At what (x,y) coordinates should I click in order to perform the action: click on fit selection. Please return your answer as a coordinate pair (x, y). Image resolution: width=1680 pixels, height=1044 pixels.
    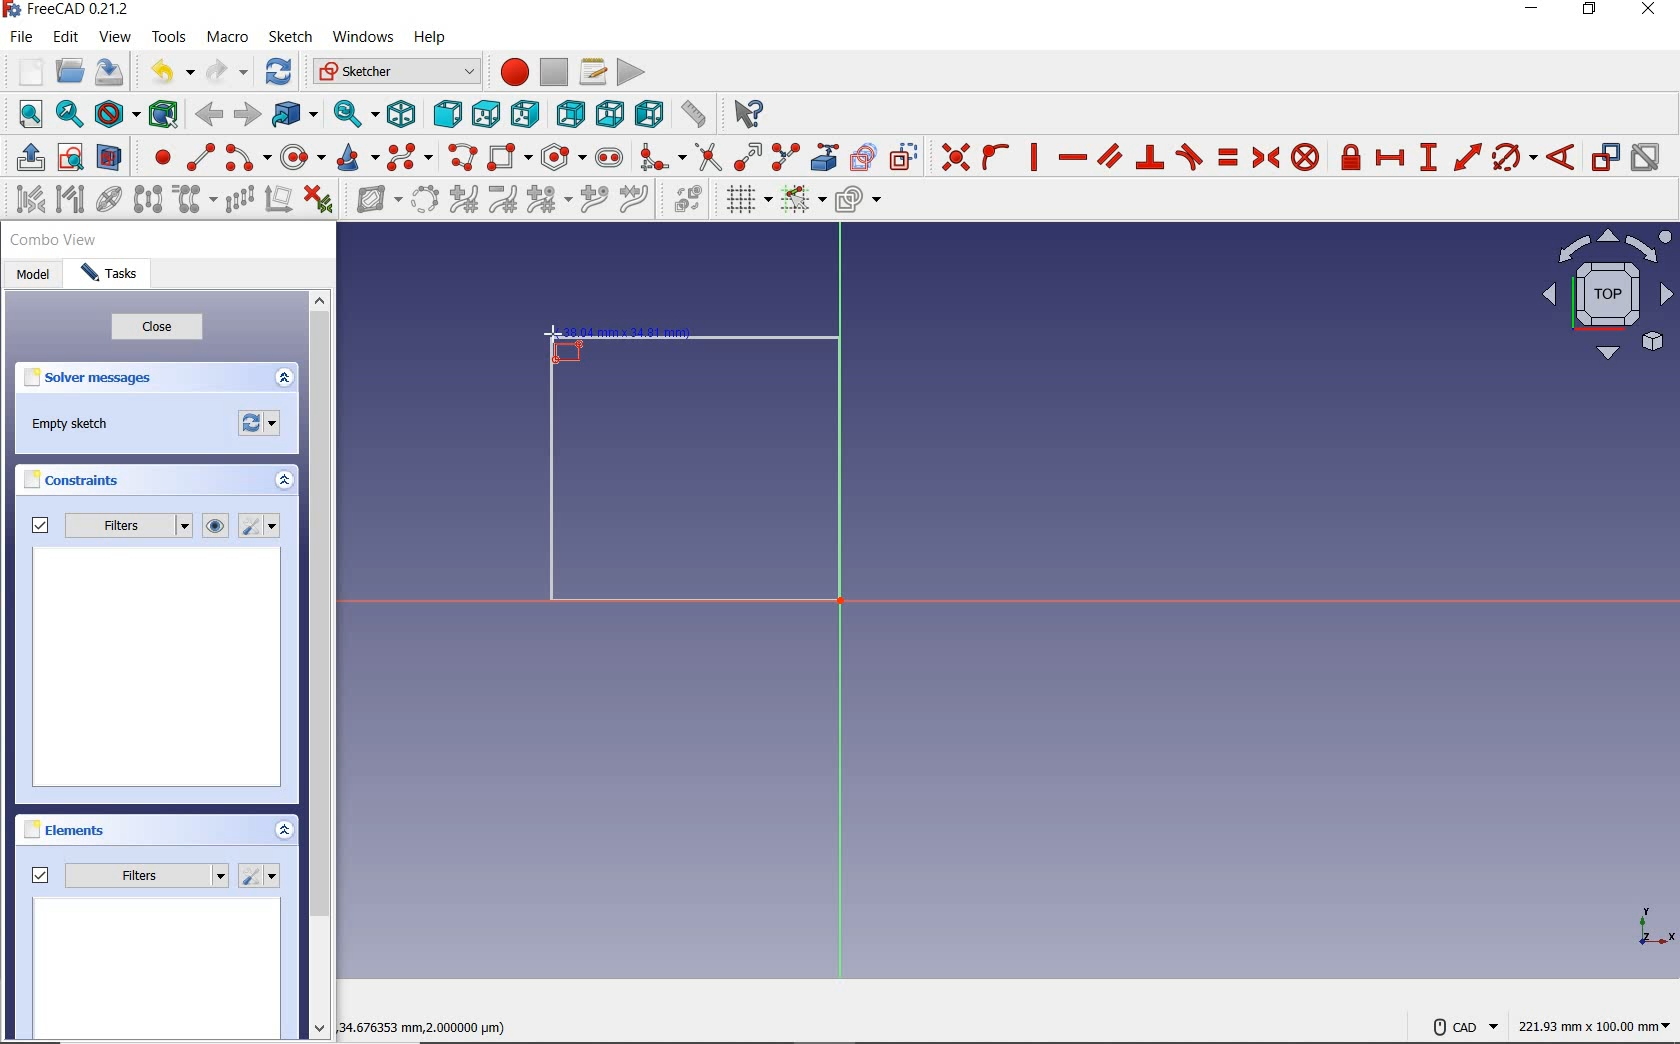
    Looking at the image, I should click on (70, 116).